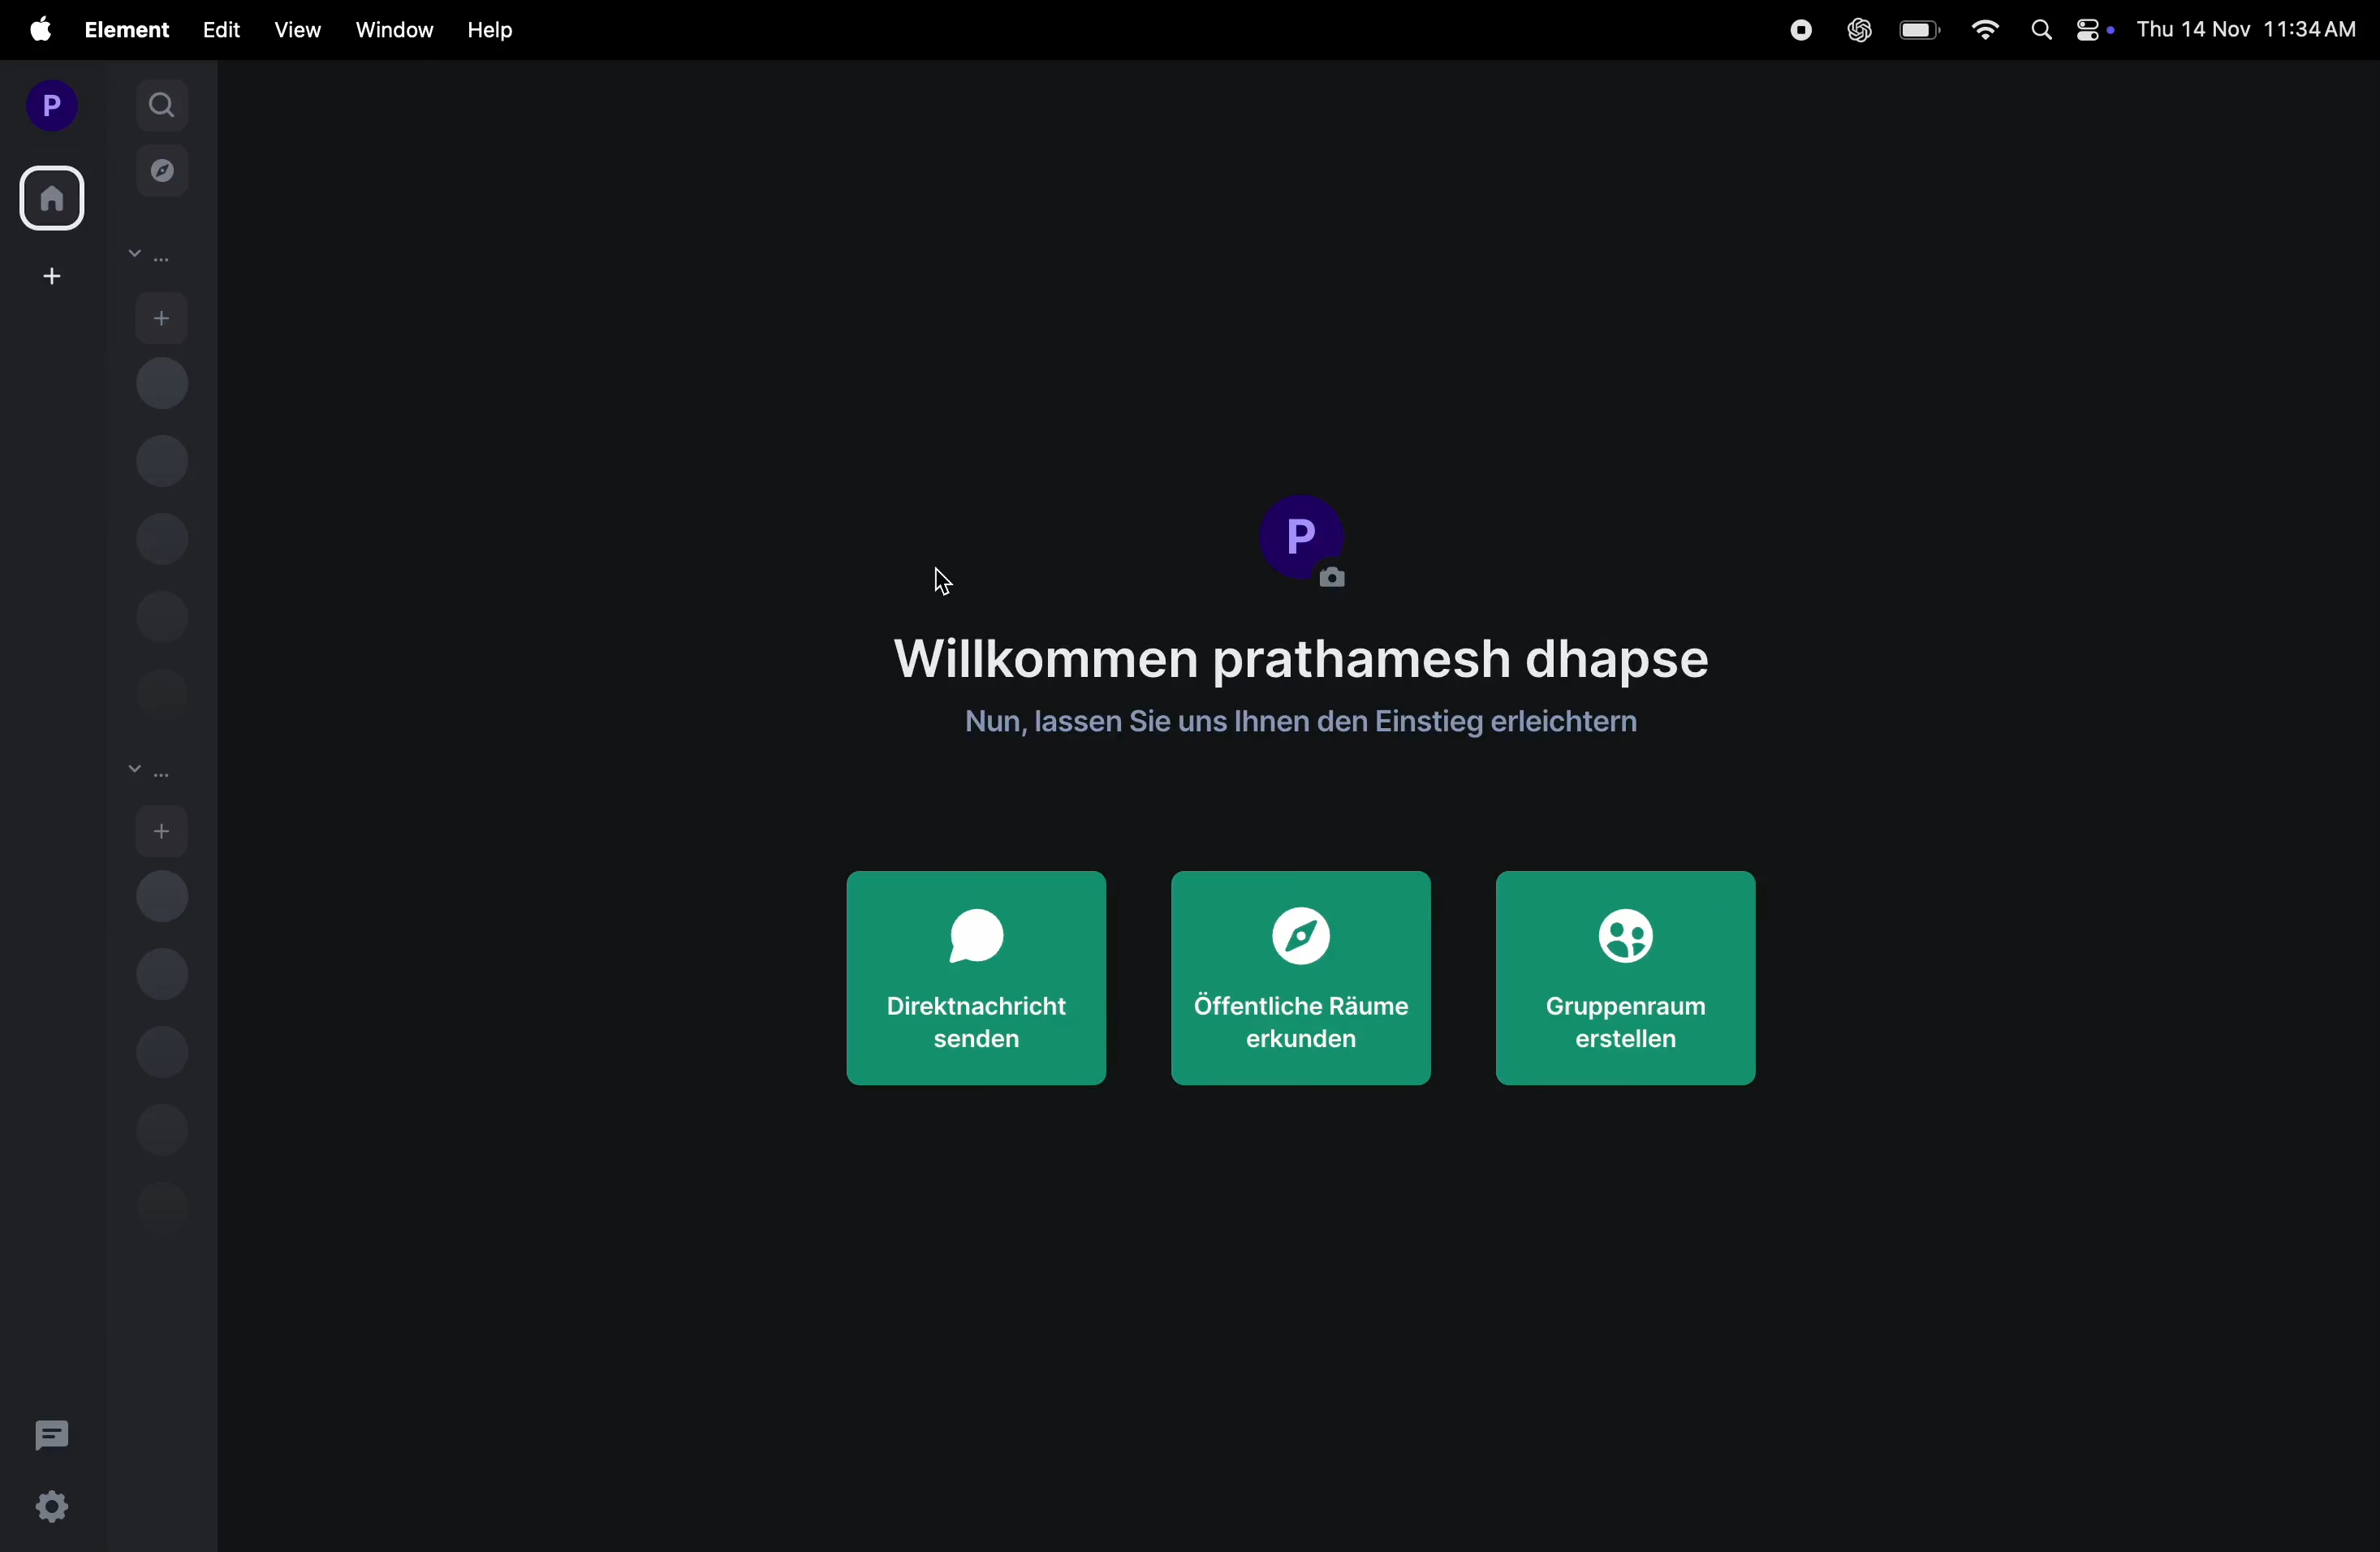 This screenshot has height=1552, width=2380. Describe the element at coordinates (1304, 982) in the screenshot. I see `explore public` at that location.